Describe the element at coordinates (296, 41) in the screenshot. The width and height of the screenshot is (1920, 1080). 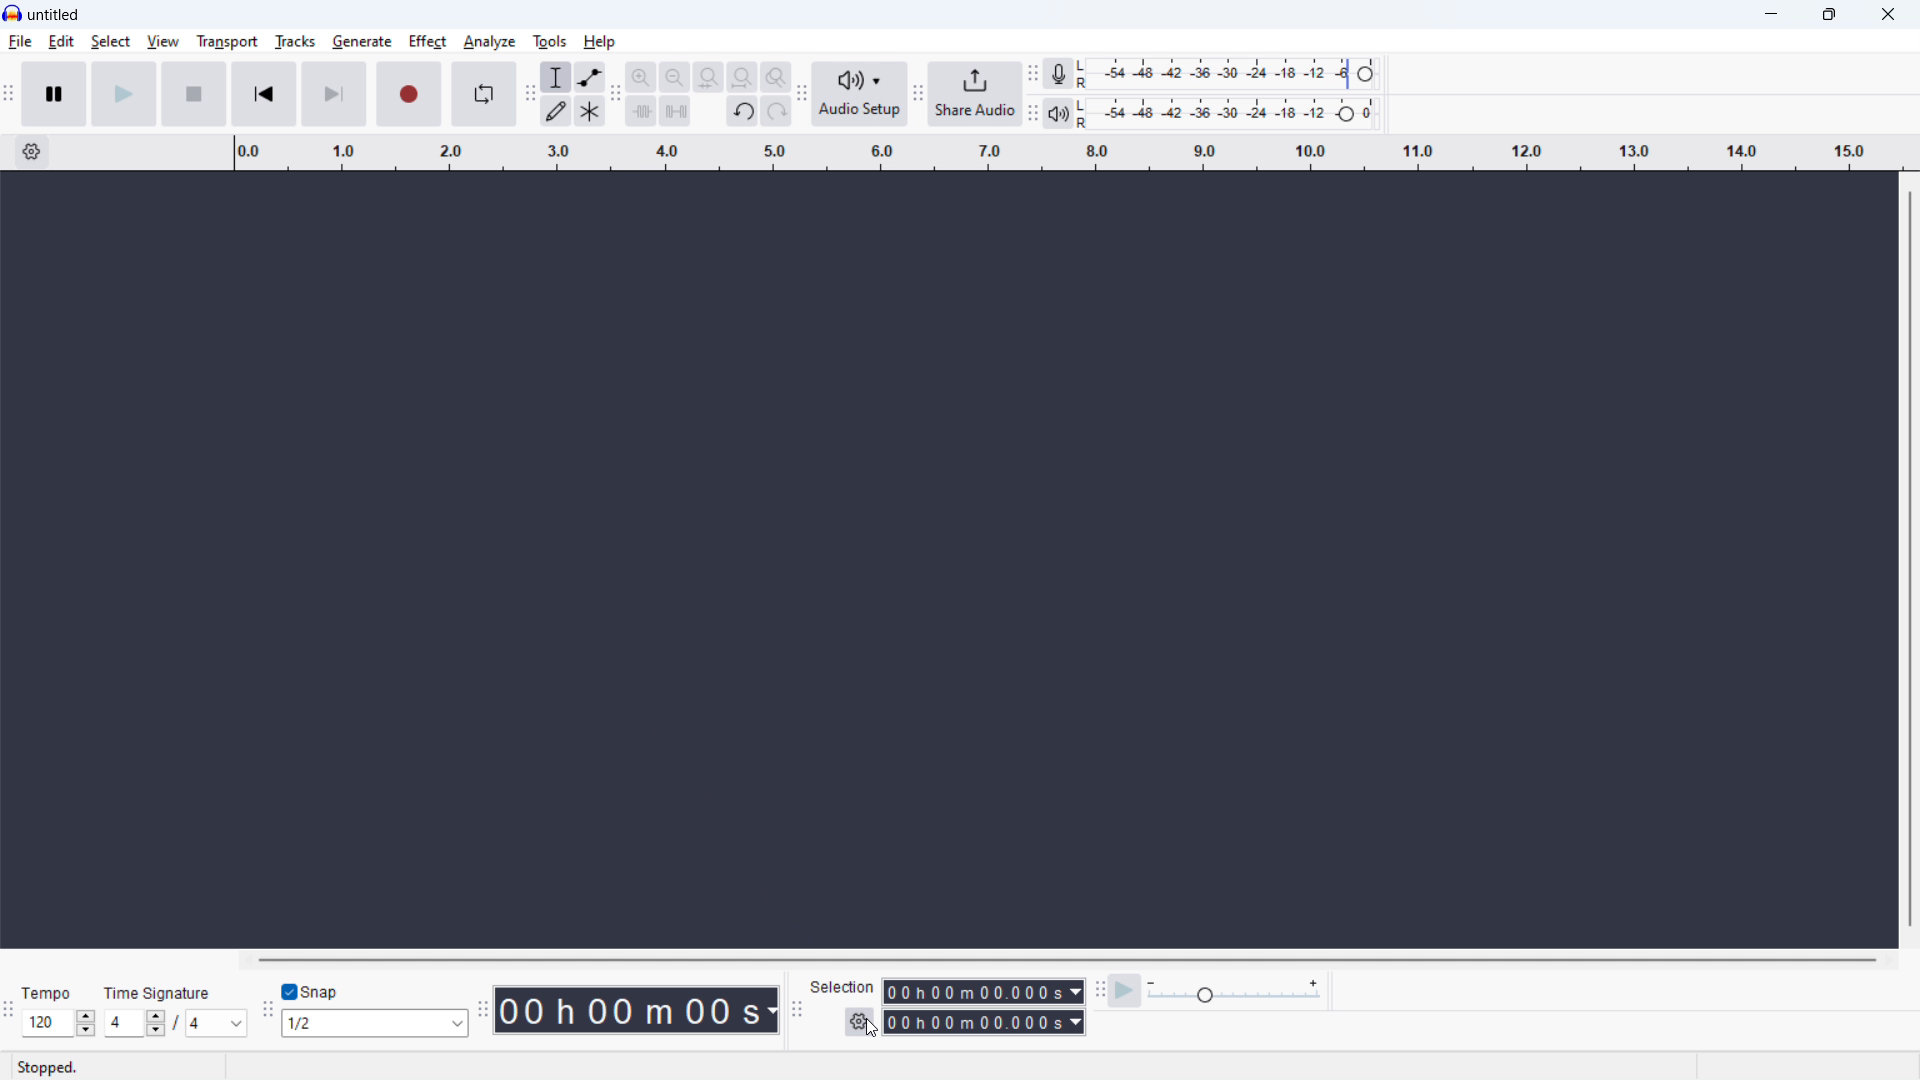
I see `tracks` at that location.